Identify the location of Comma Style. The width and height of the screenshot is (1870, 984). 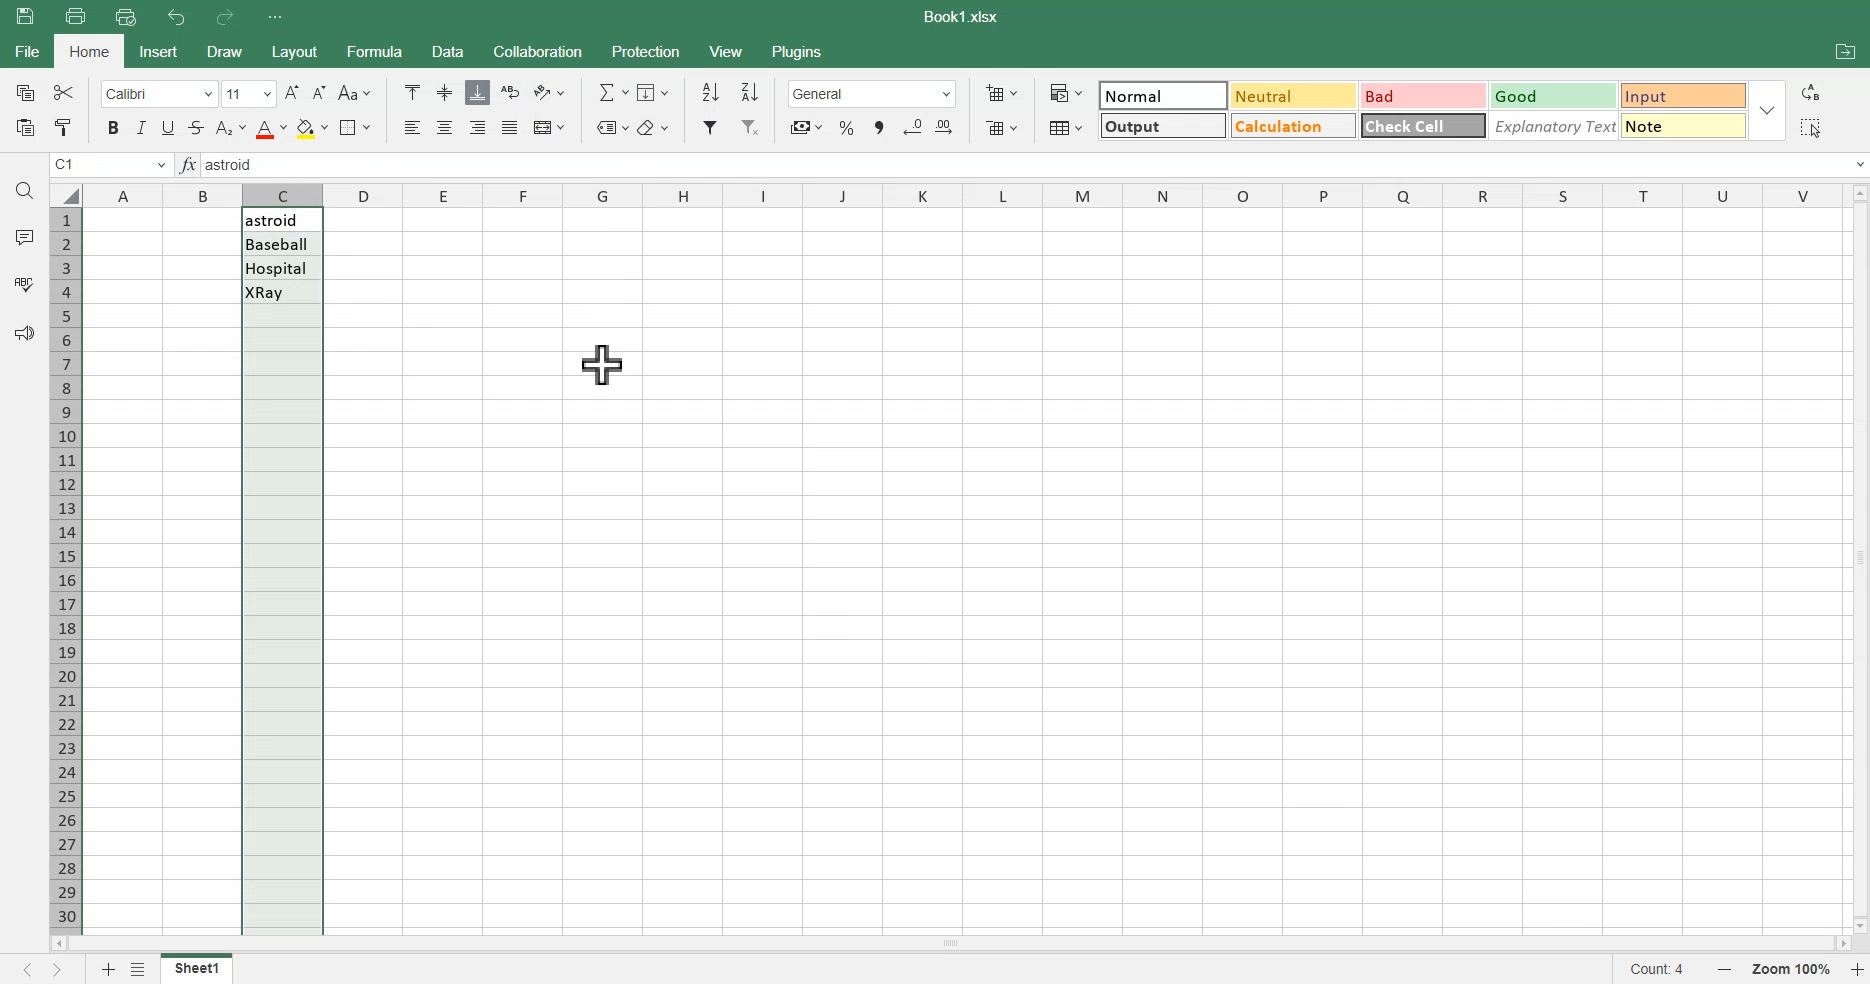
(880, 128).